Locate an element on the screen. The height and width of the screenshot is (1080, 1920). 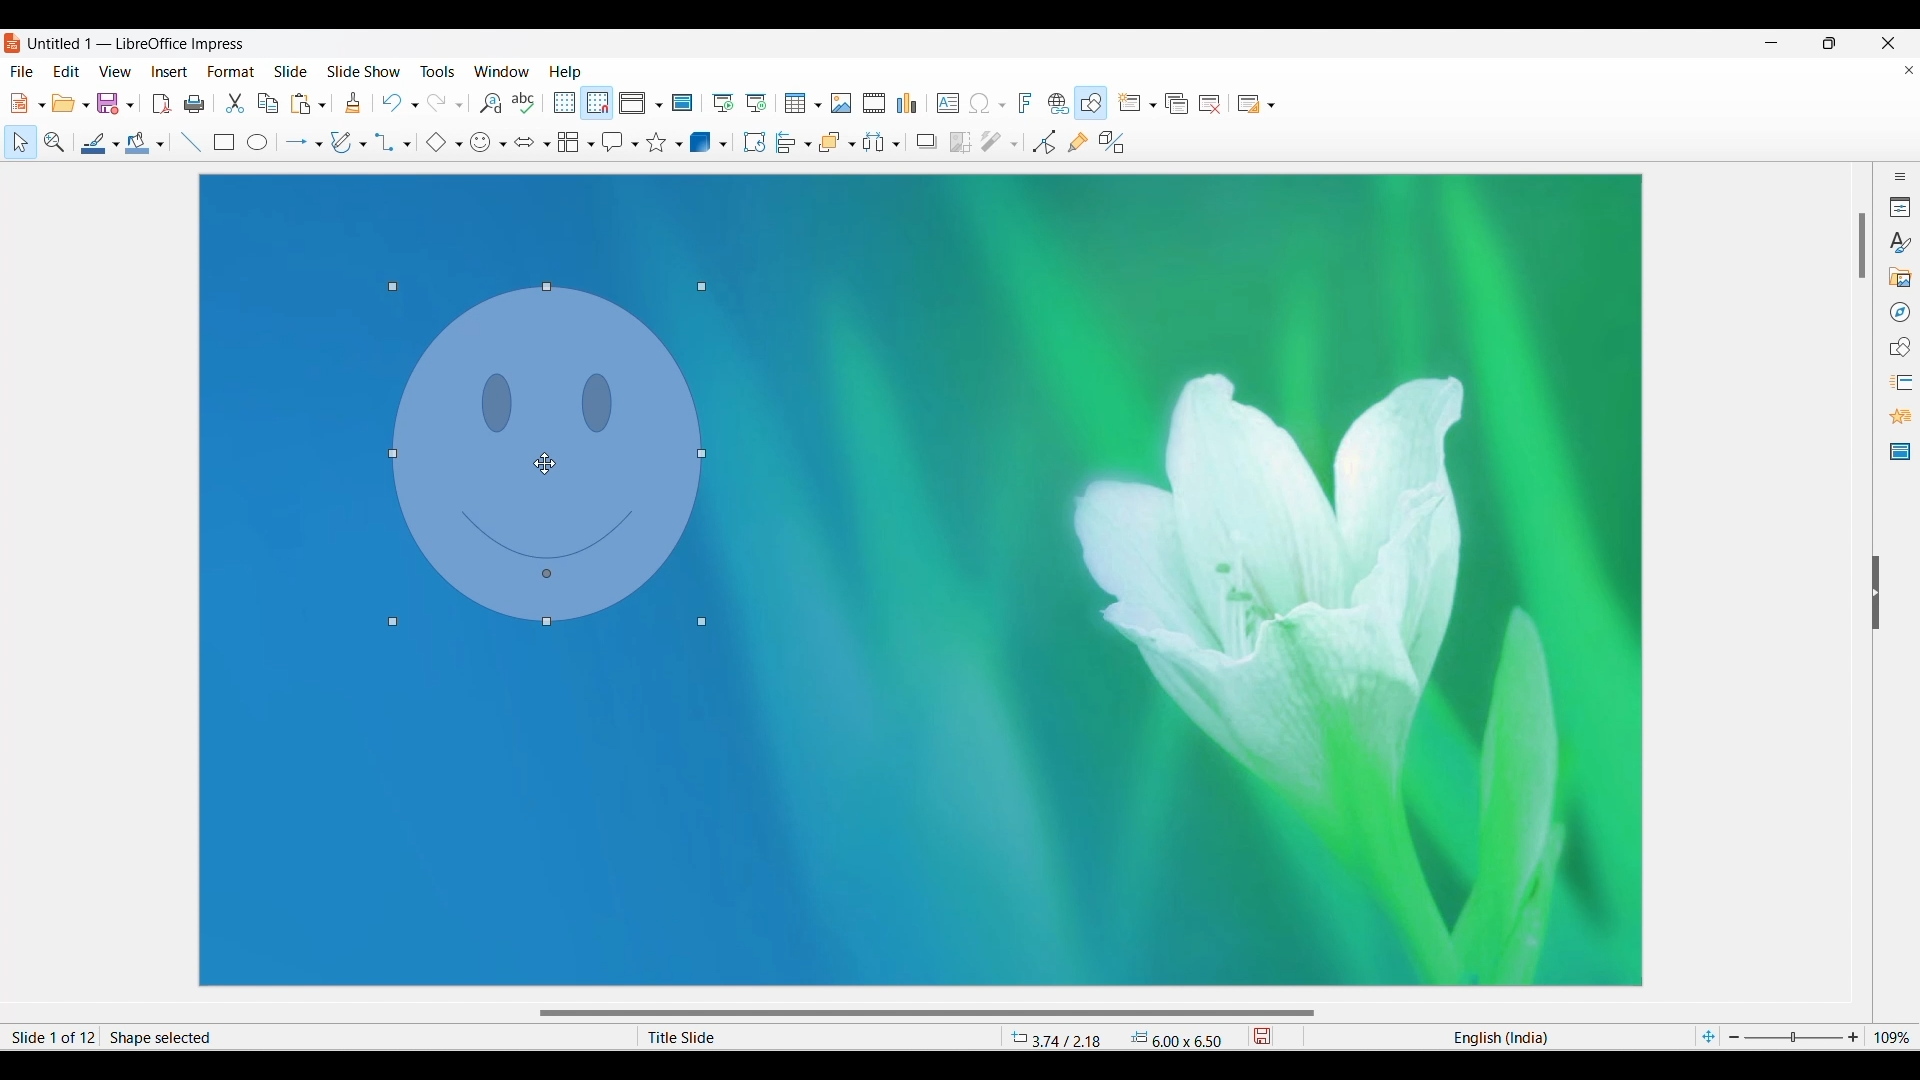
Open options is located at coordinates (87, 105).